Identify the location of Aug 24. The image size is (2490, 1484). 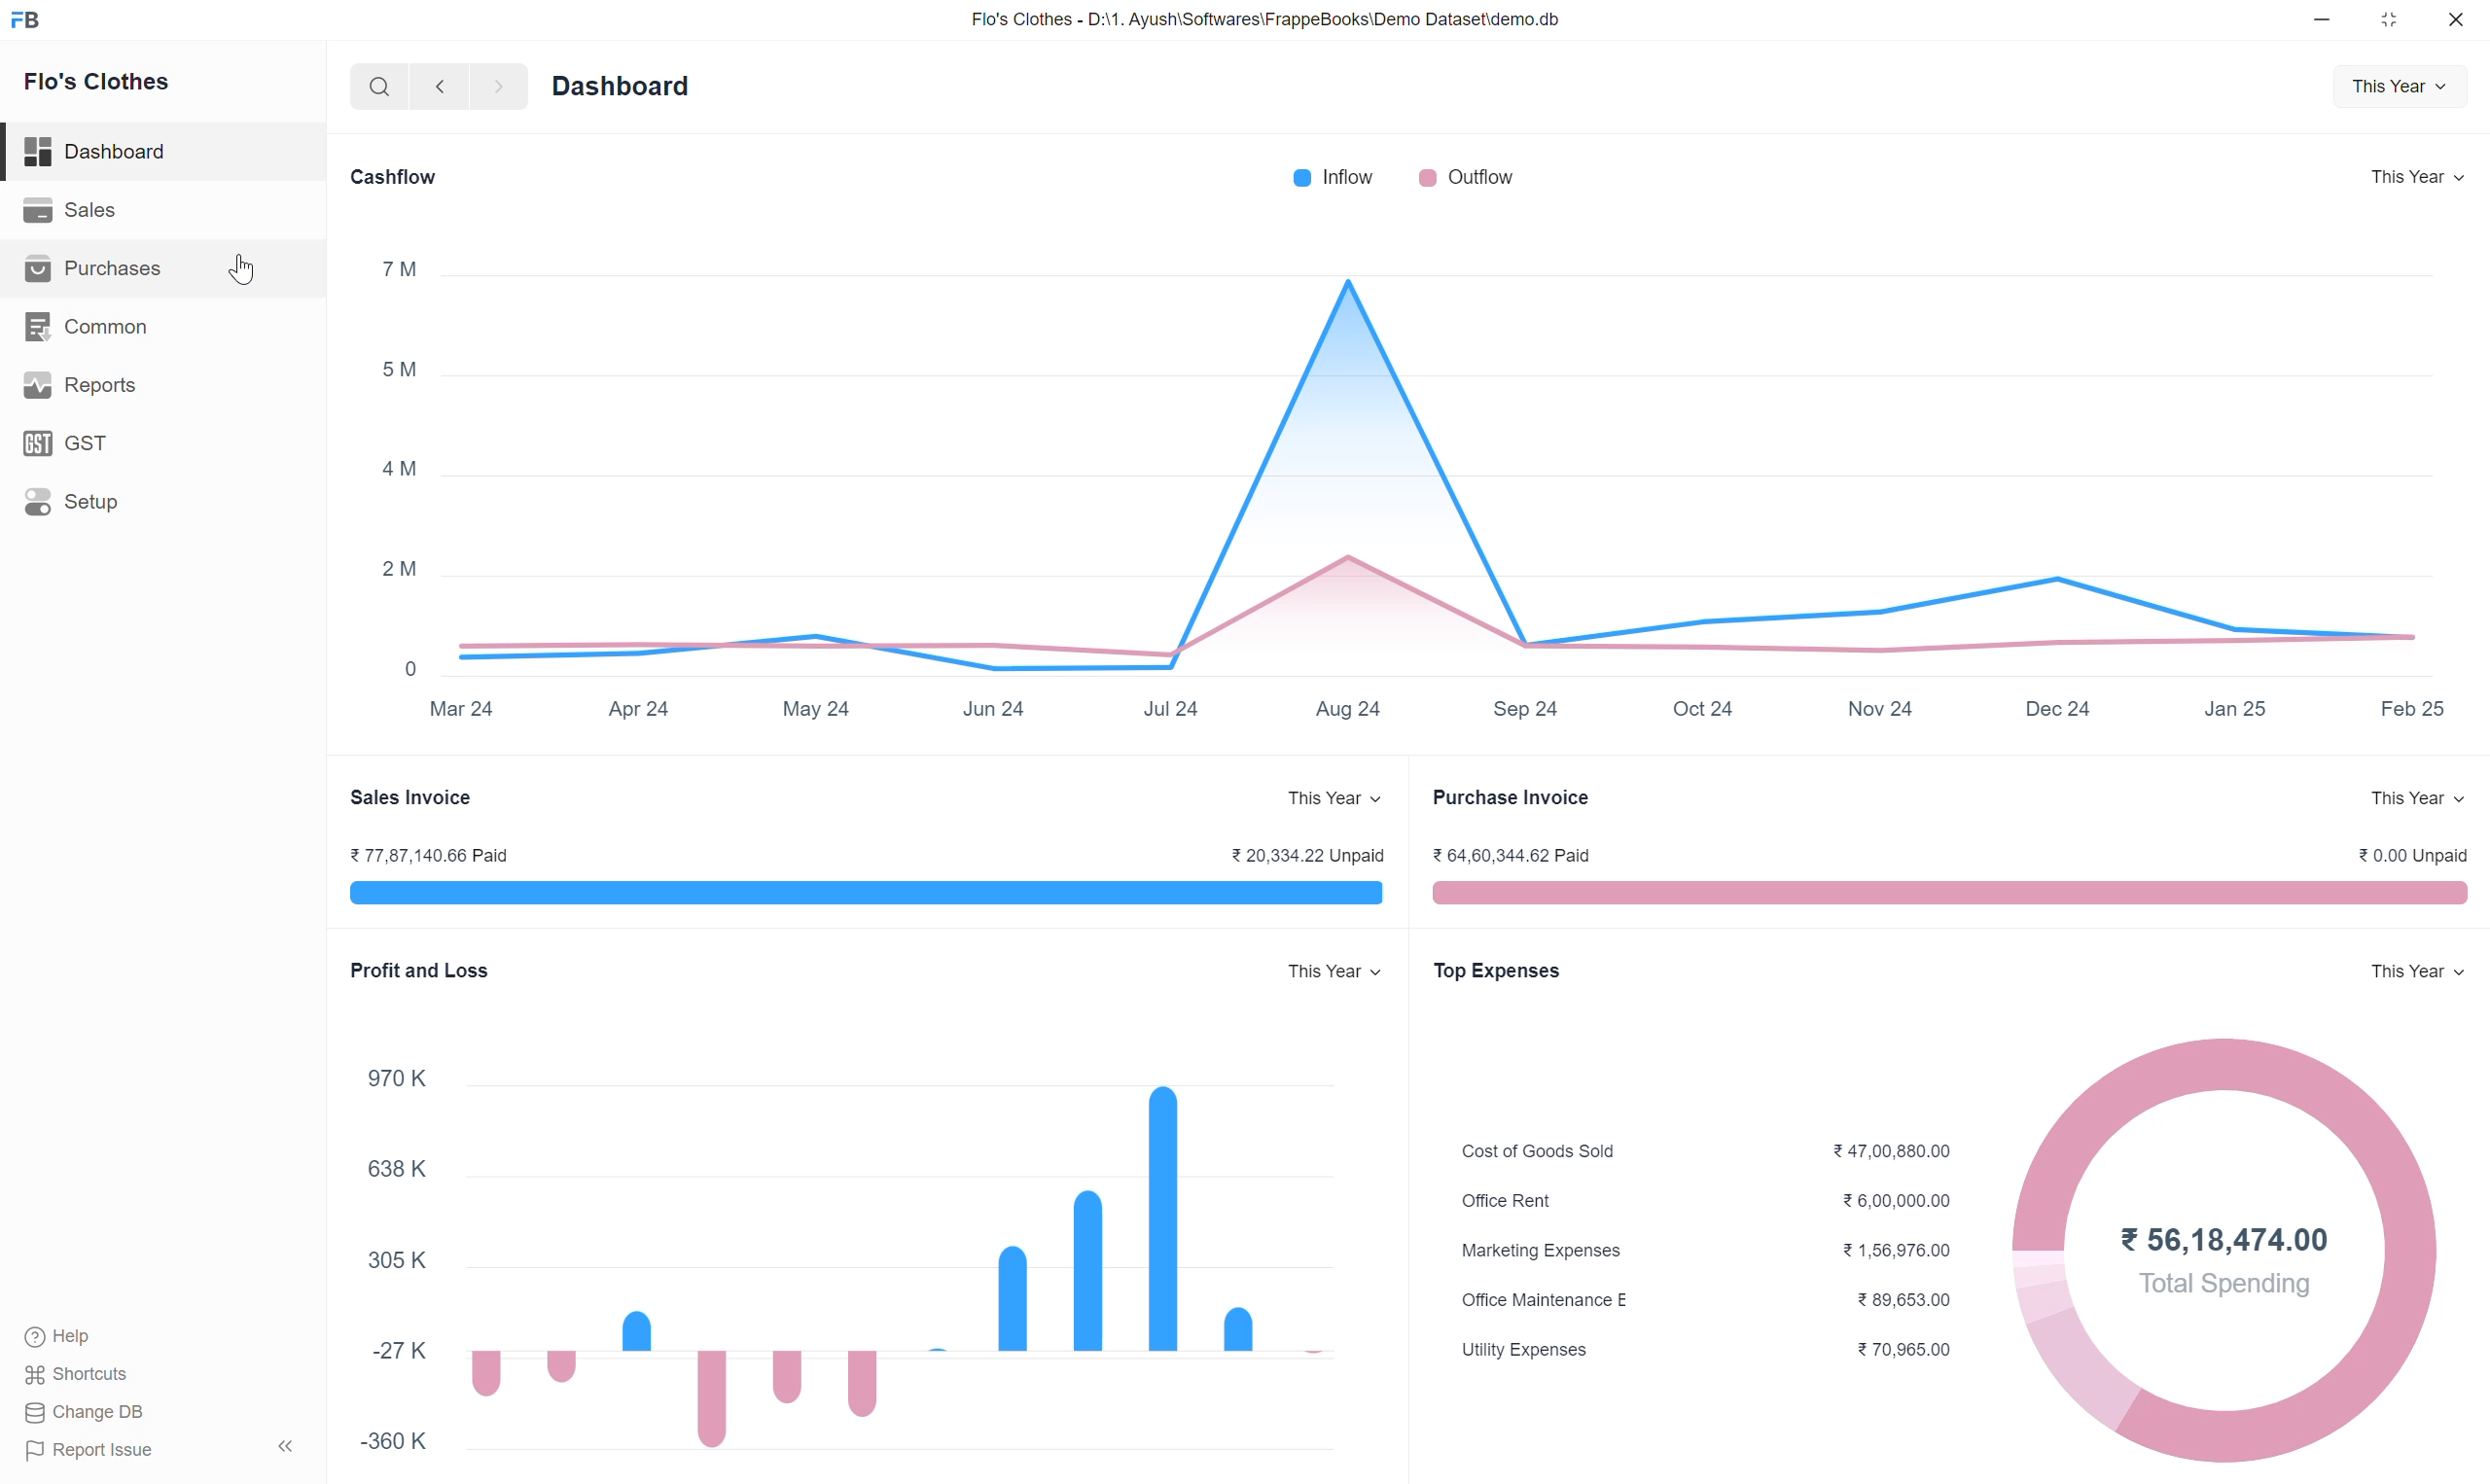
(1348, 709).